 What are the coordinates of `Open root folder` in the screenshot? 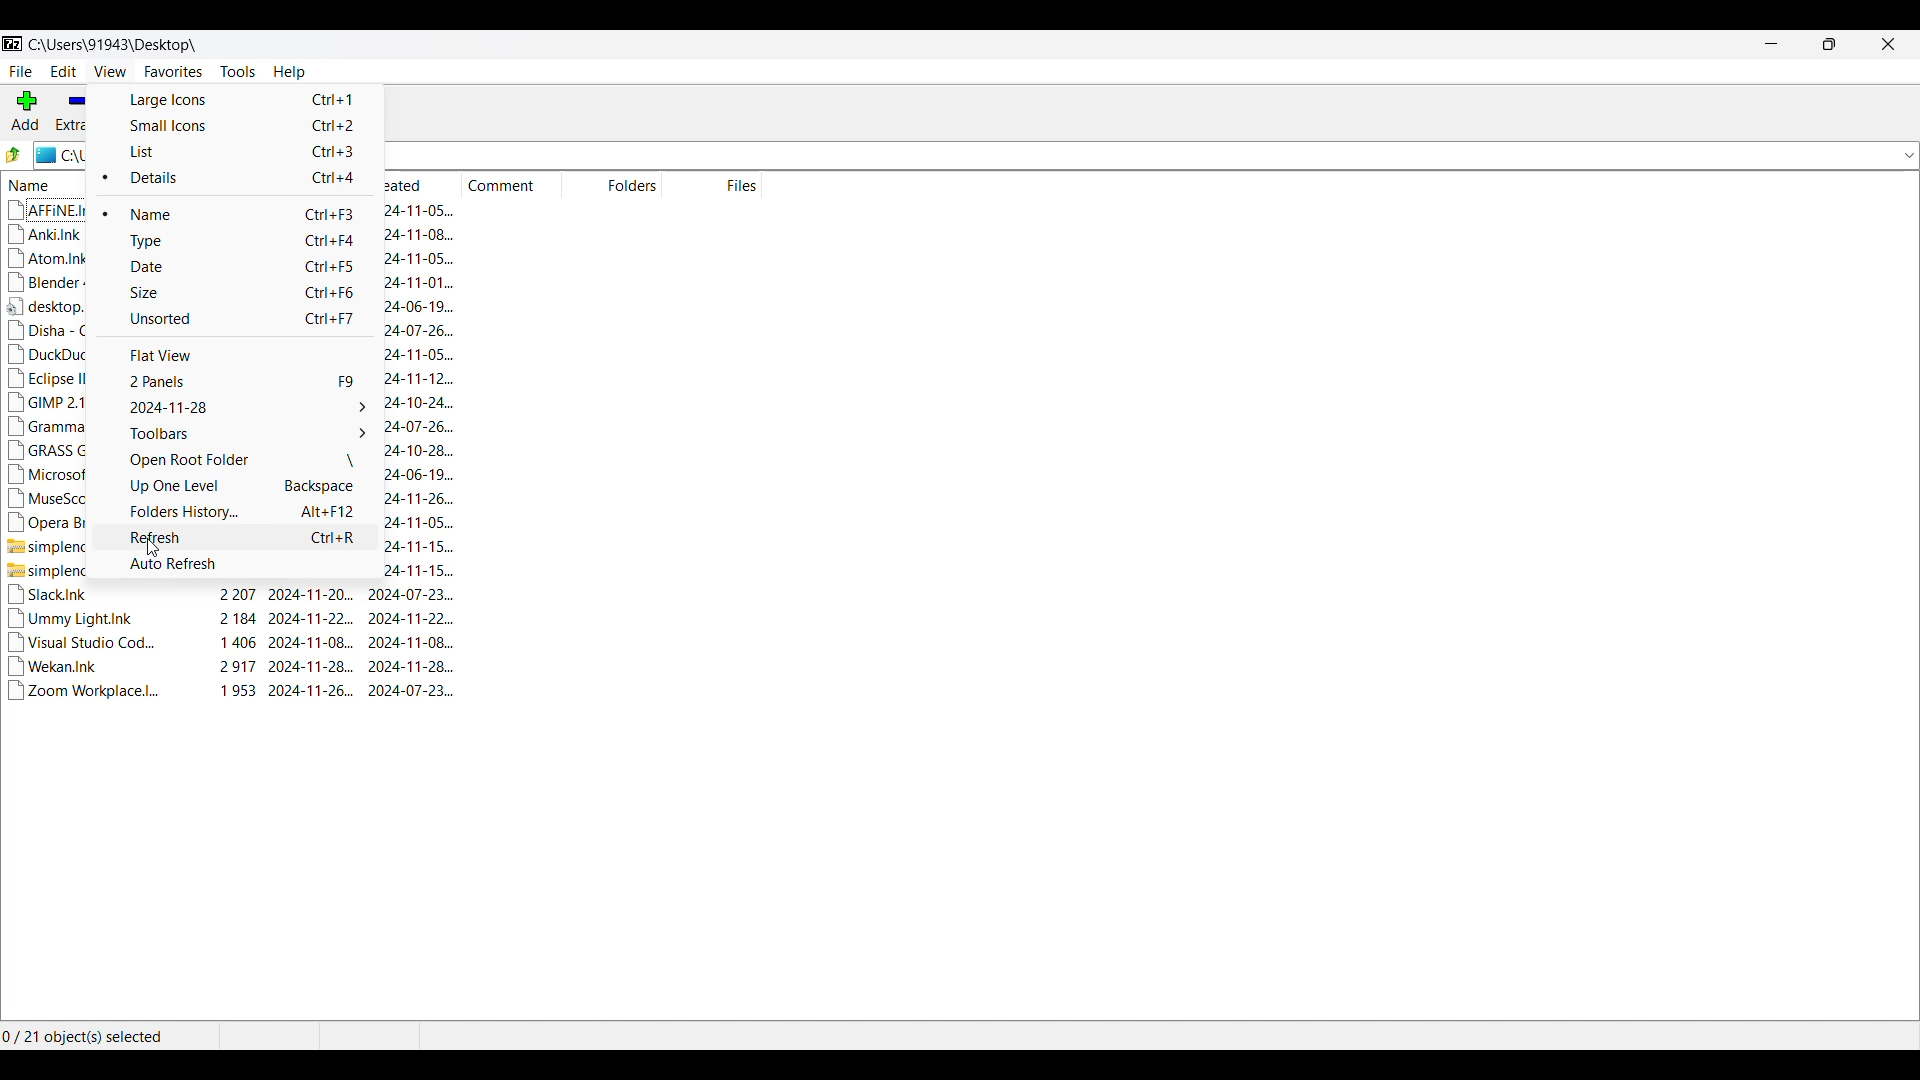 It's located at (232, 460).